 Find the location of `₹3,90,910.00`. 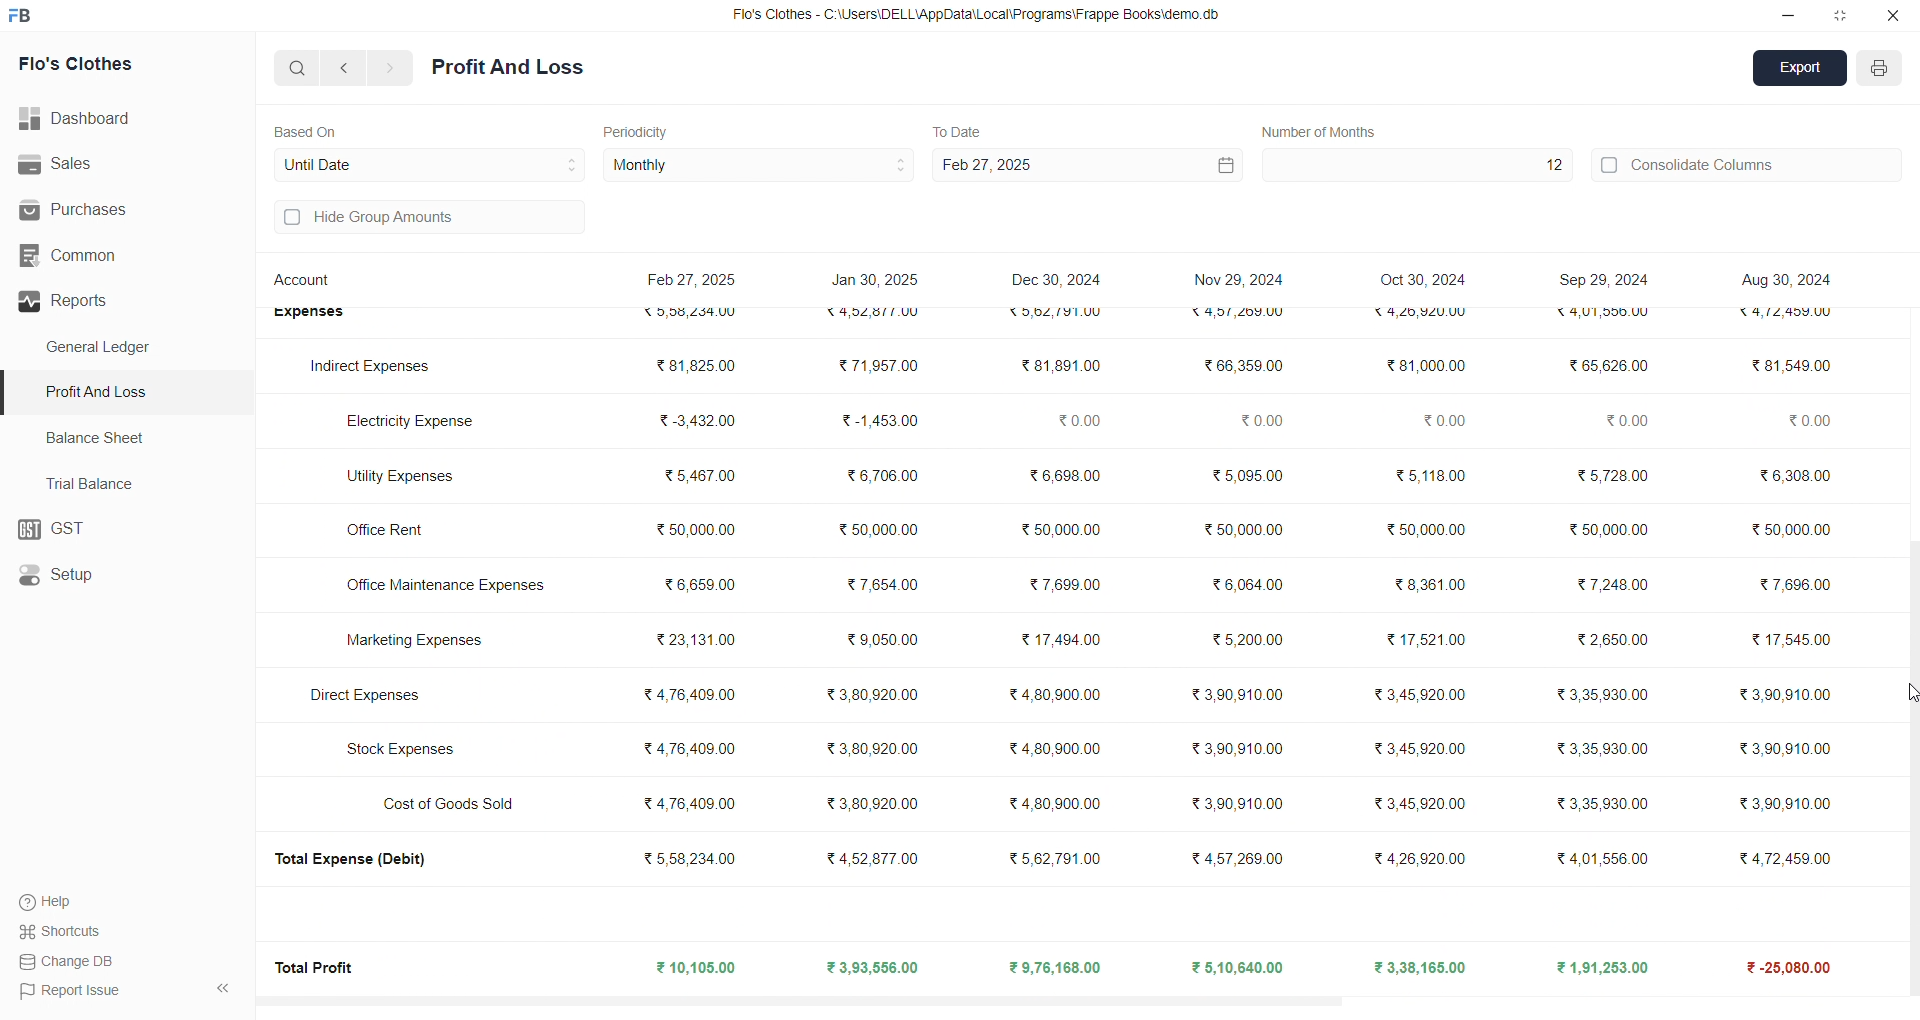

₹3,90,910.00 is located at coordinates (1242, 694).